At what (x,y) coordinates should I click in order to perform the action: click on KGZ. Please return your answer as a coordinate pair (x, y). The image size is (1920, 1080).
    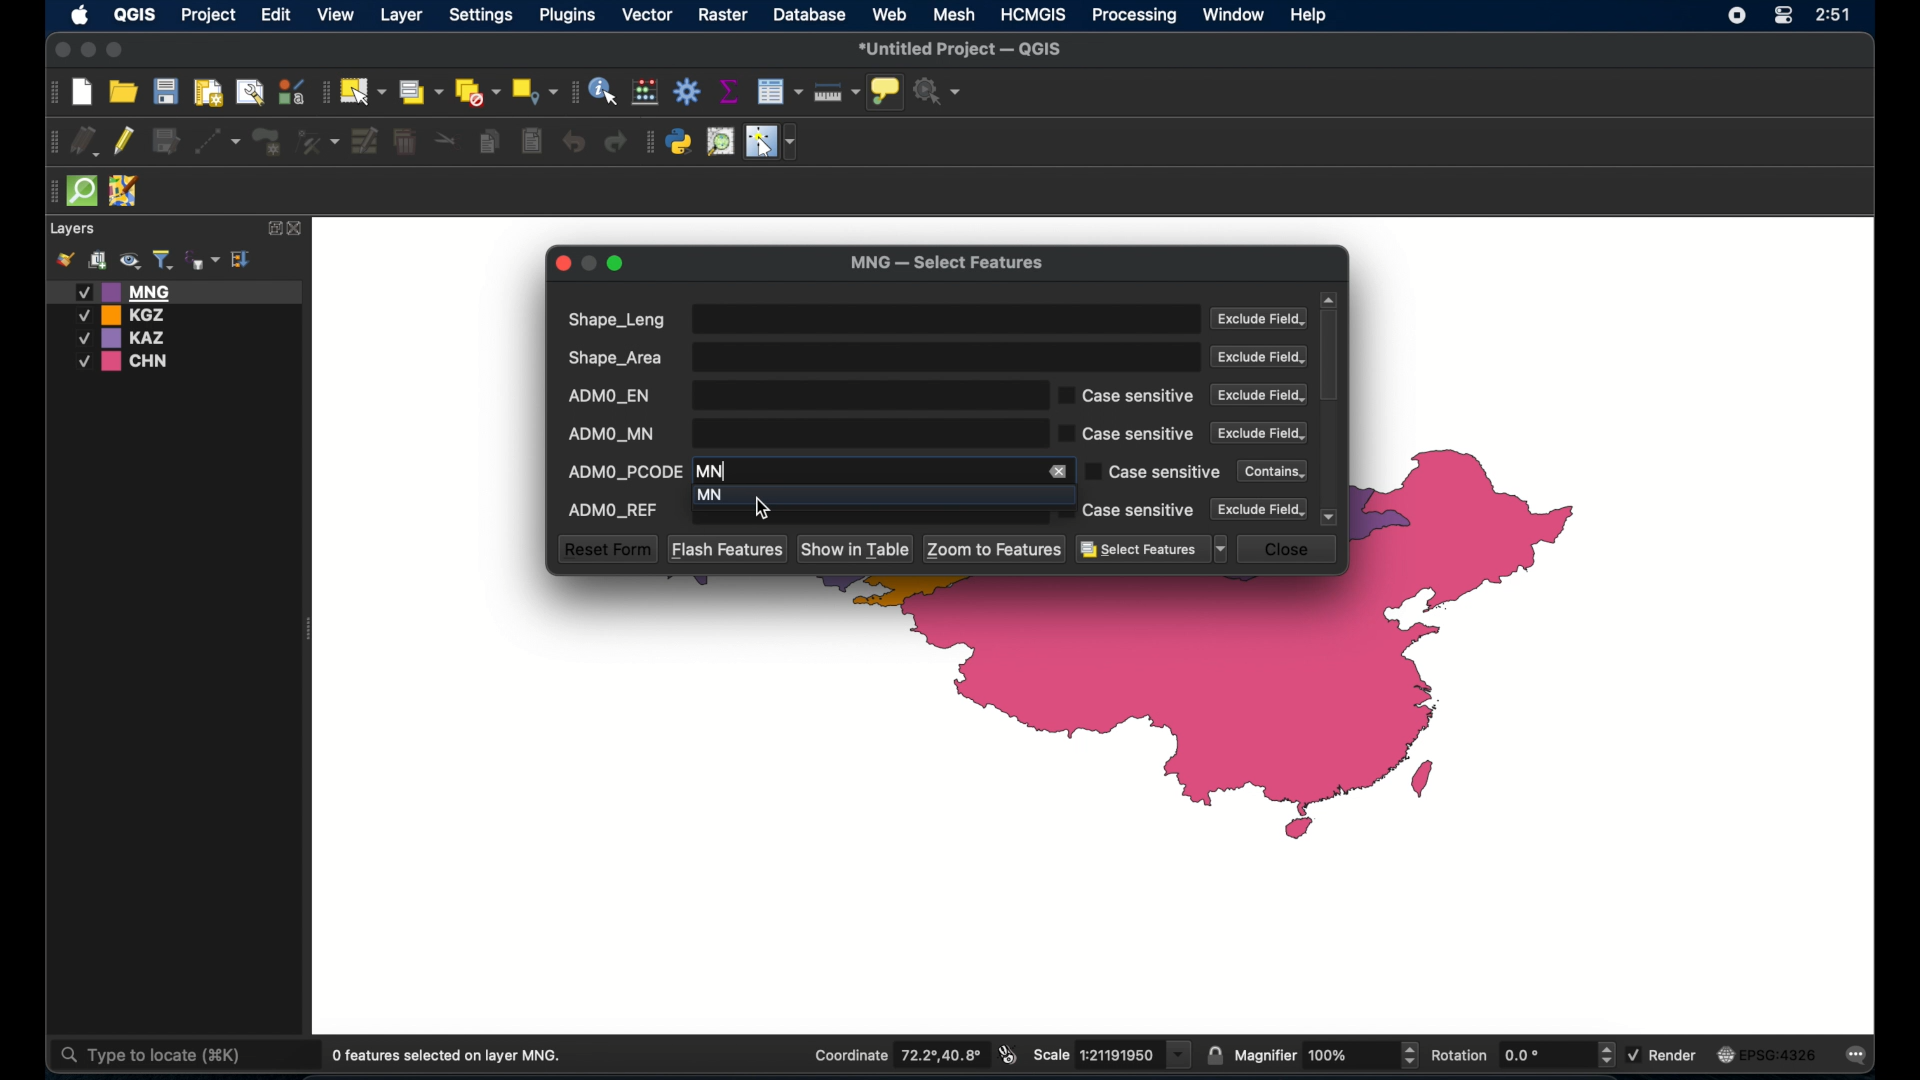
    Looking at the image, I should click on (126, 315).